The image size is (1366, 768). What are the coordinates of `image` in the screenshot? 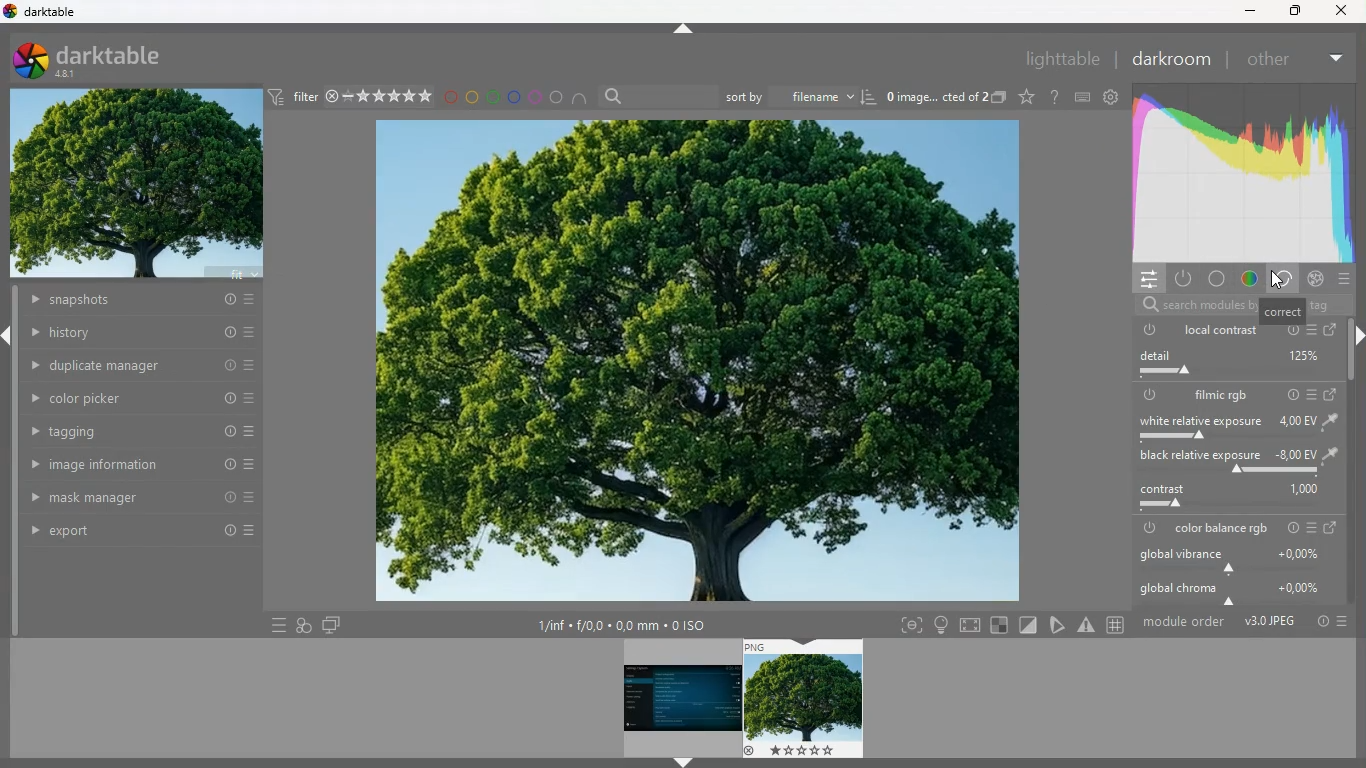 It's located at (698, 364).